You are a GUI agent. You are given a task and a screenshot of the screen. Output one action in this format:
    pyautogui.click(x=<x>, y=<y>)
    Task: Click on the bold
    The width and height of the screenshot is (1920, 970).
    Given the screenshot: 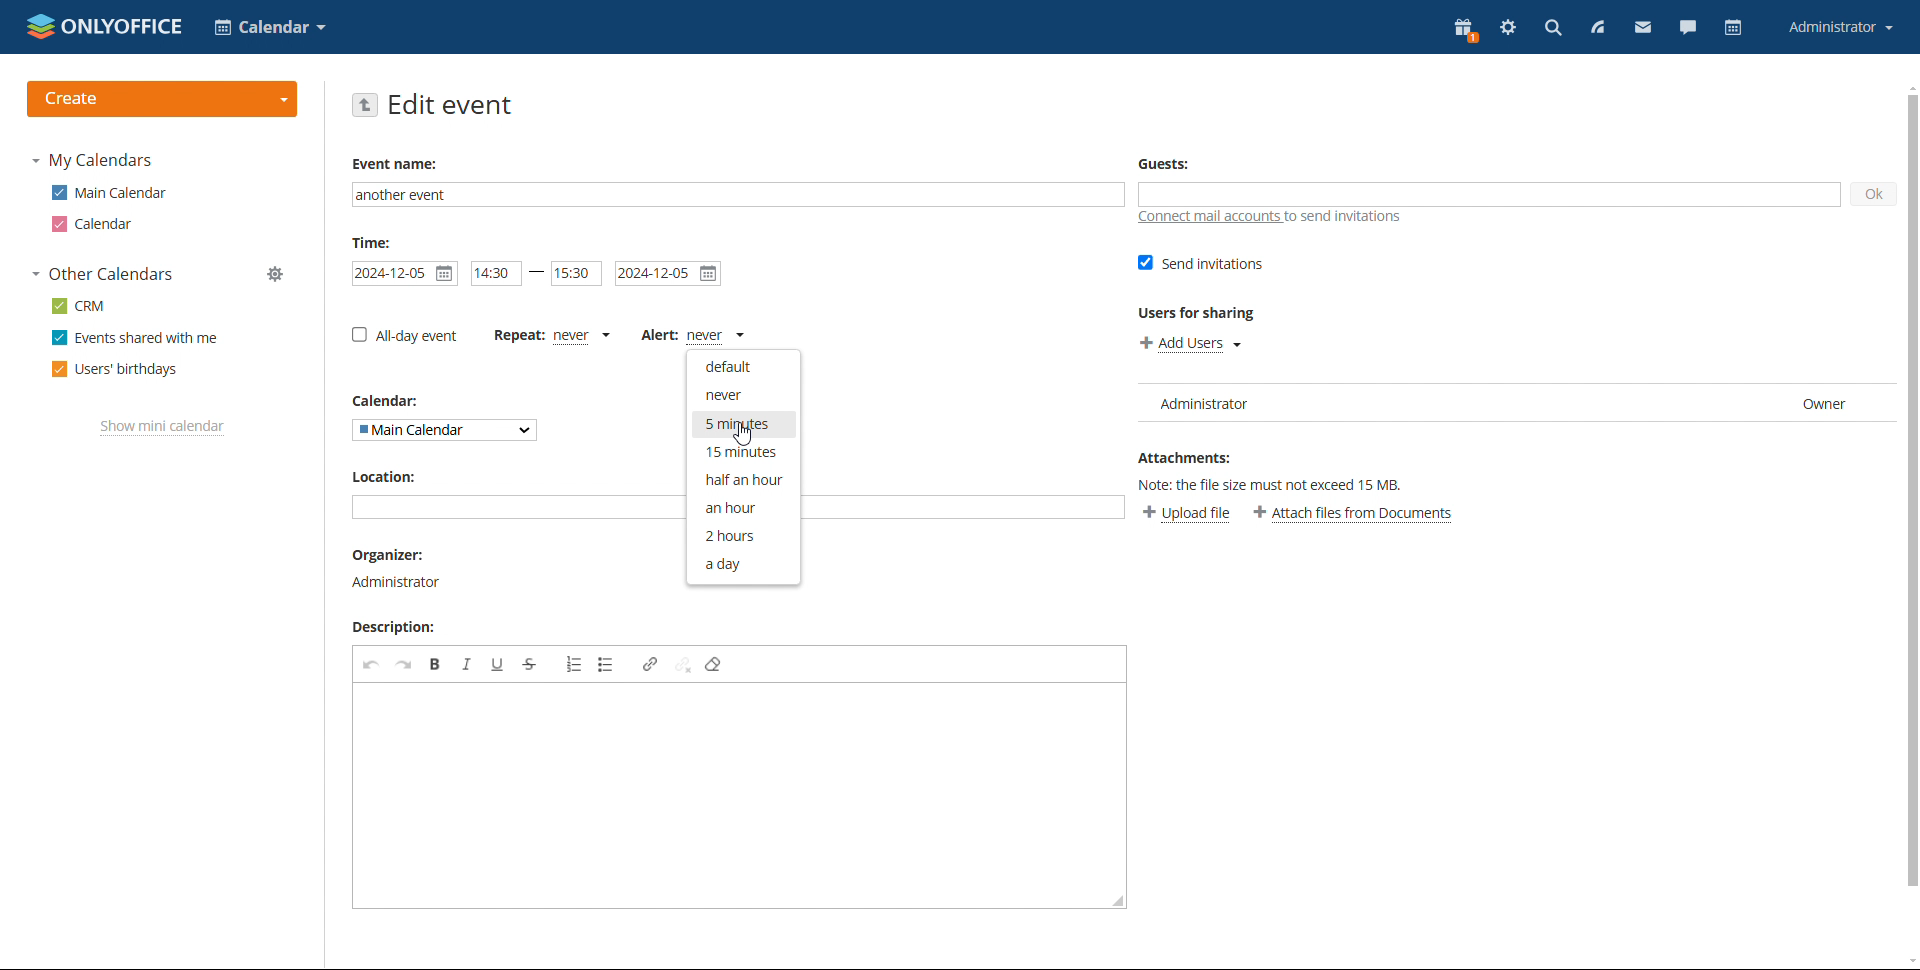 What is the action you would take?
    pyautogui.click(x=436, y=664)
    